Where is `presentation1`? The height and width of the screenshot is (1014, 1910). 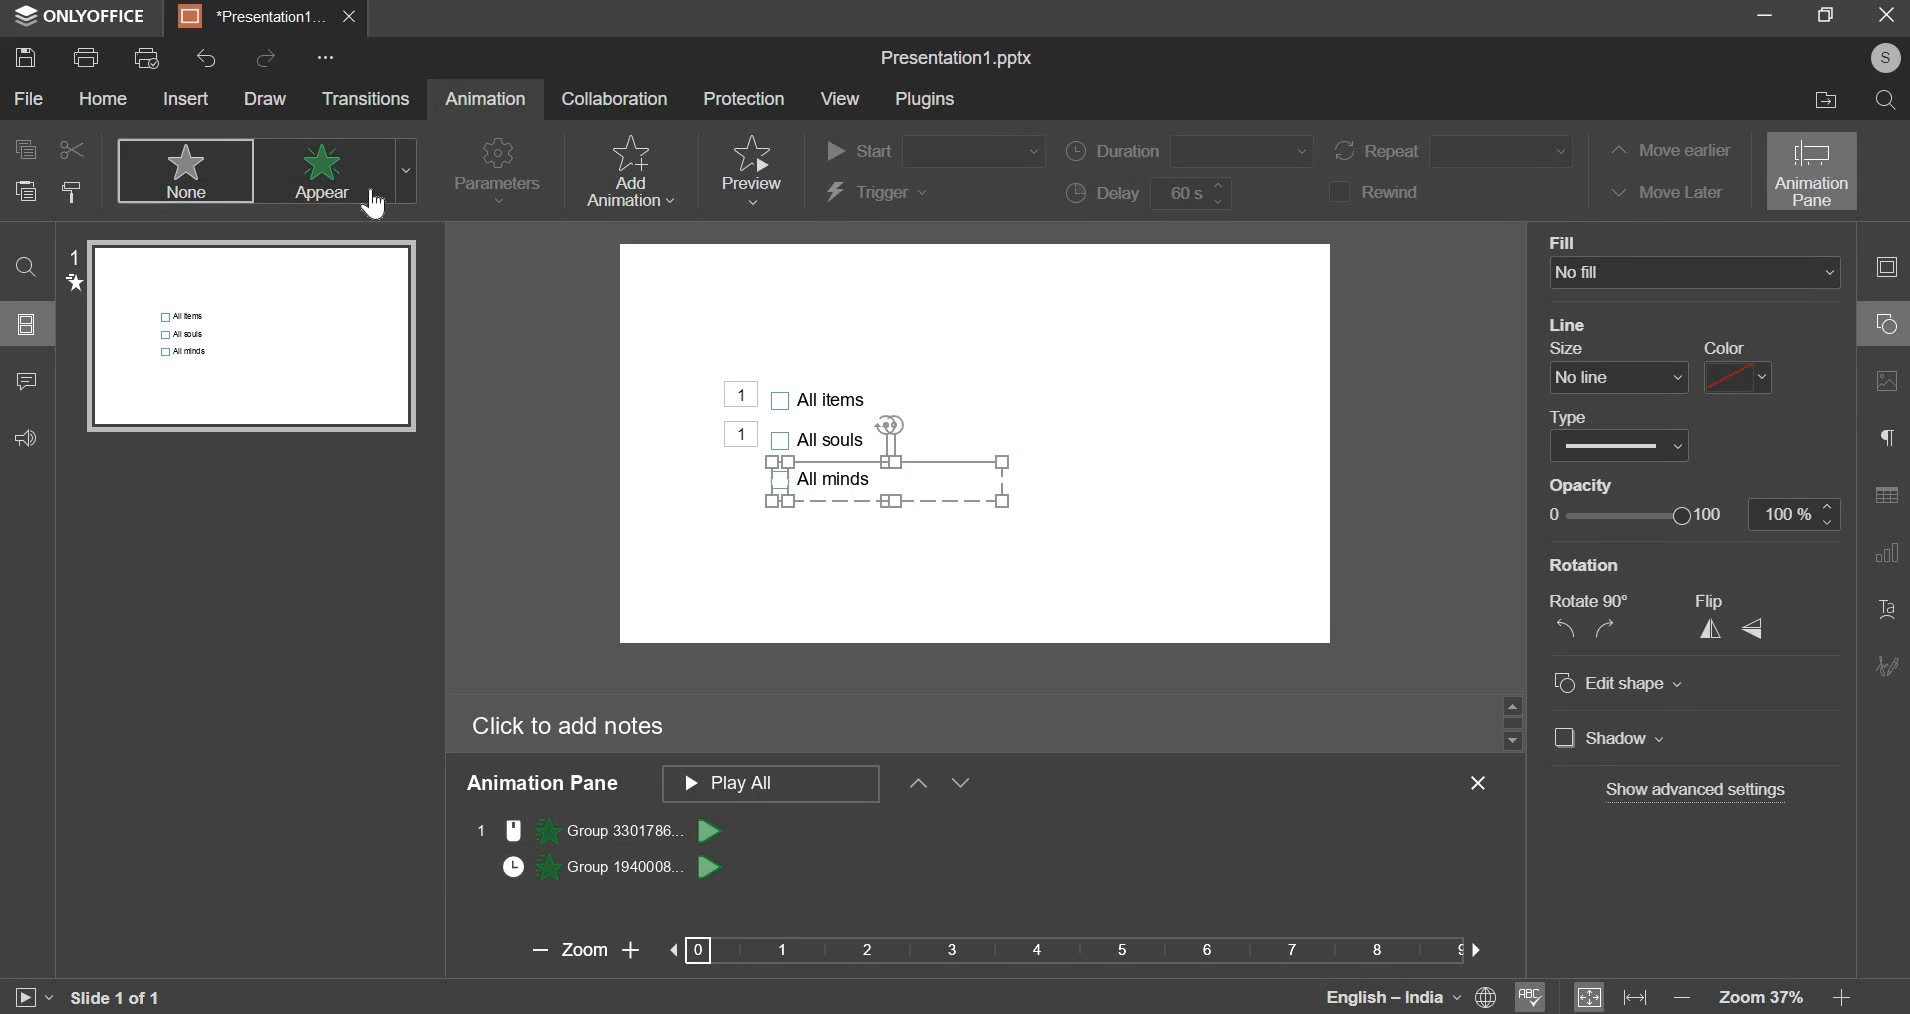
presentation1 is located at coordinates (246, 16).